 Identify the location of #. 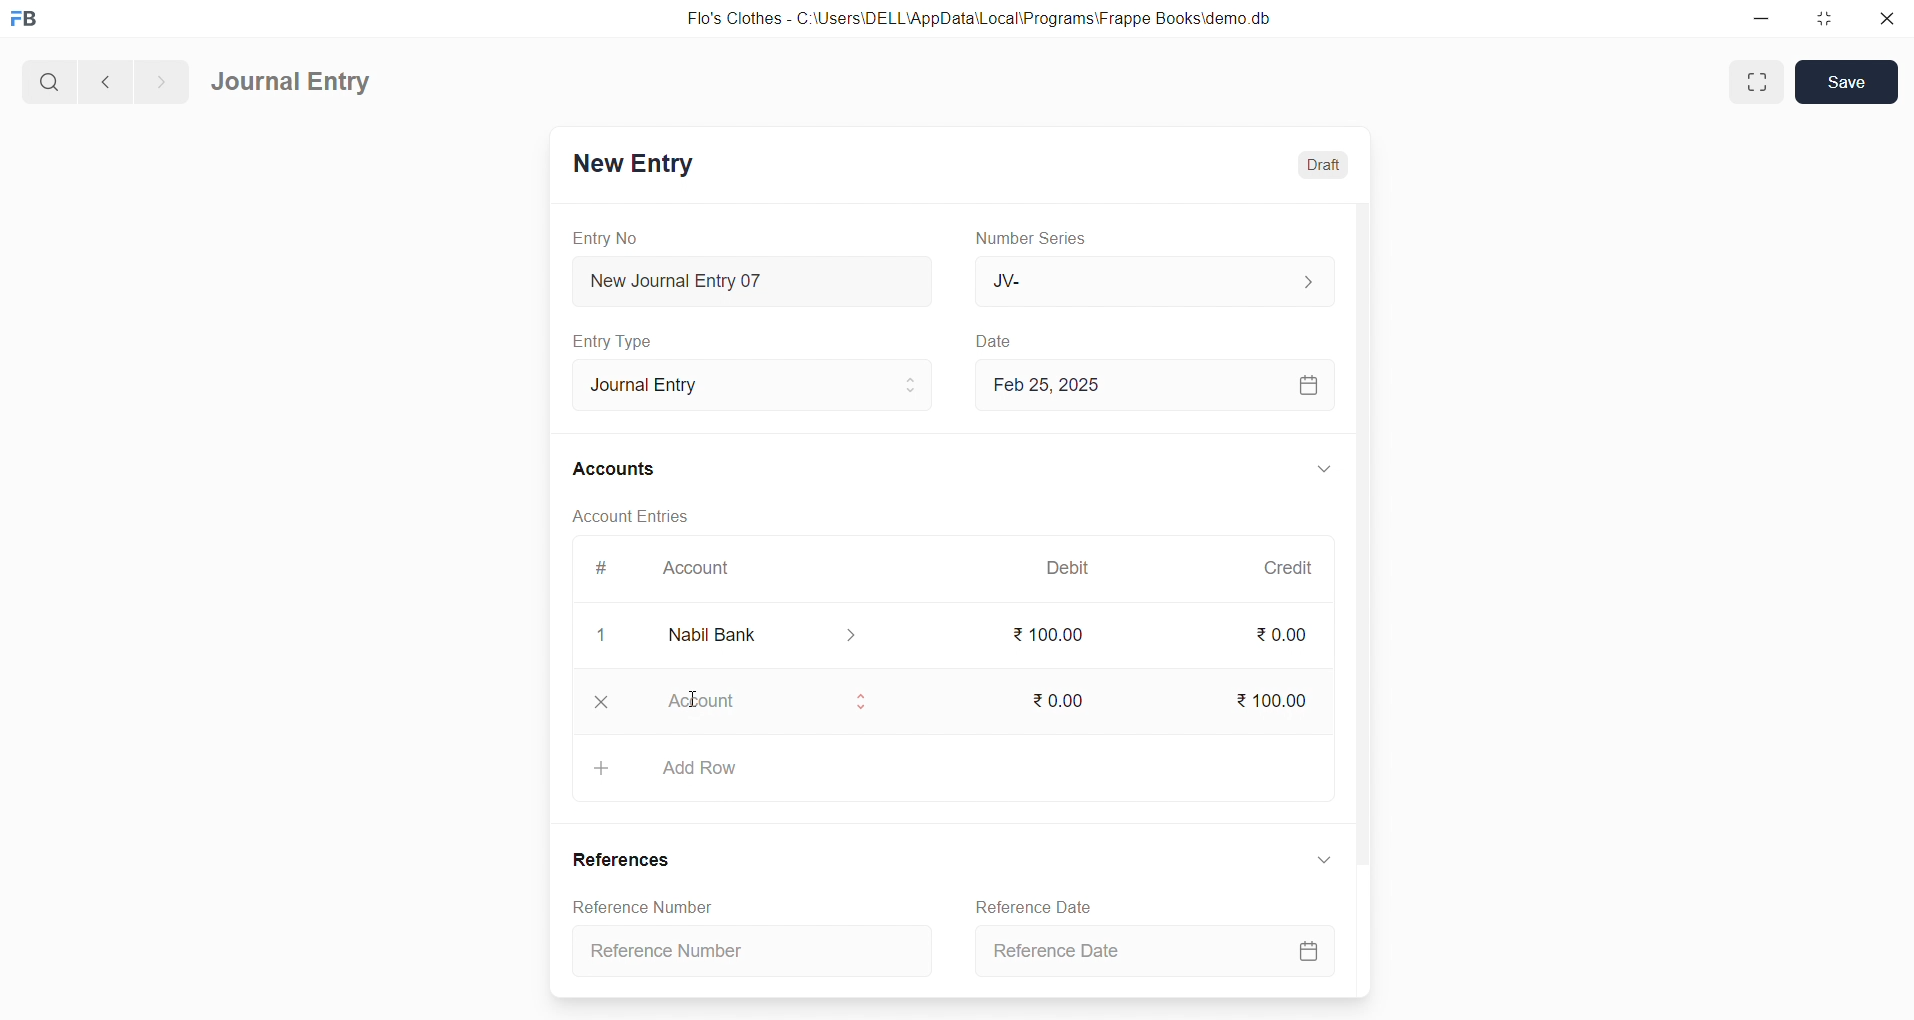
(599, 568).